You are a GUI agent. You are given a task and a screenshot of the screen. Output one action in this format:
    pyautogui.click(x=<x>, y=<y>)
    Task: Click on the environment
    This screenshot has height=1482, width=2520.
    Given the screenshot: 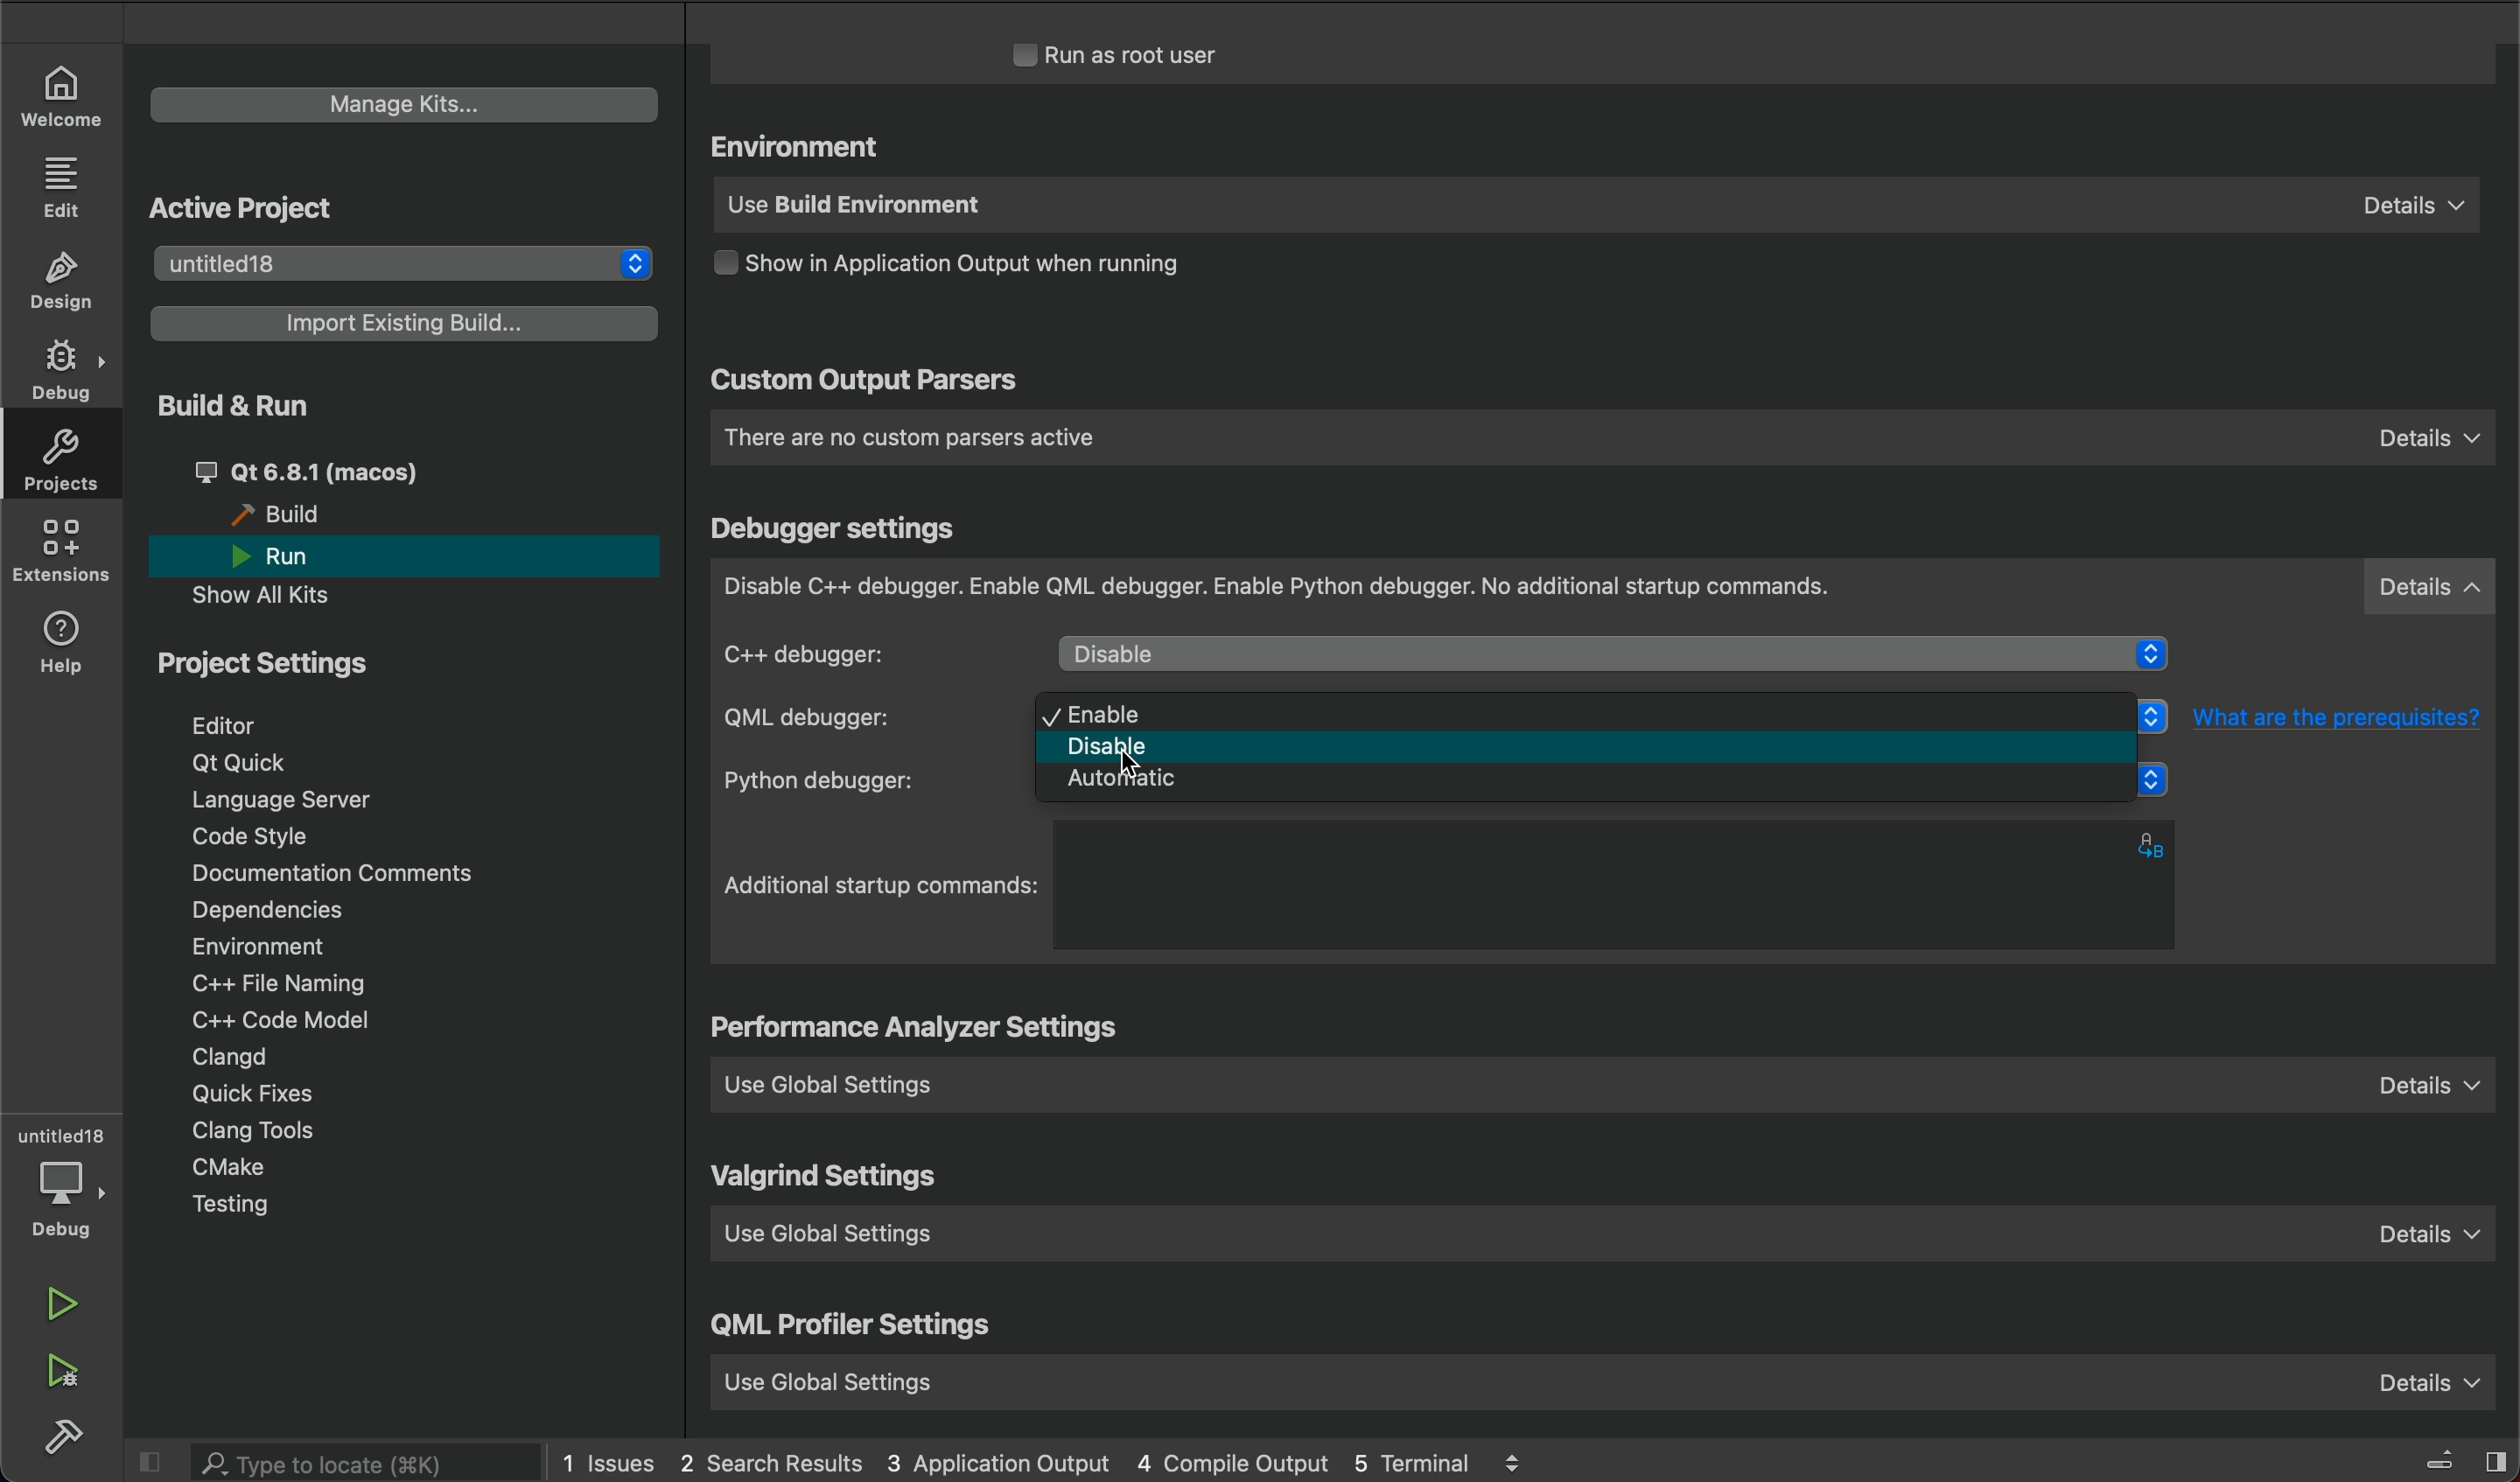 What is the action you would take?
    pyautogui.click(x=257, y=946)
    